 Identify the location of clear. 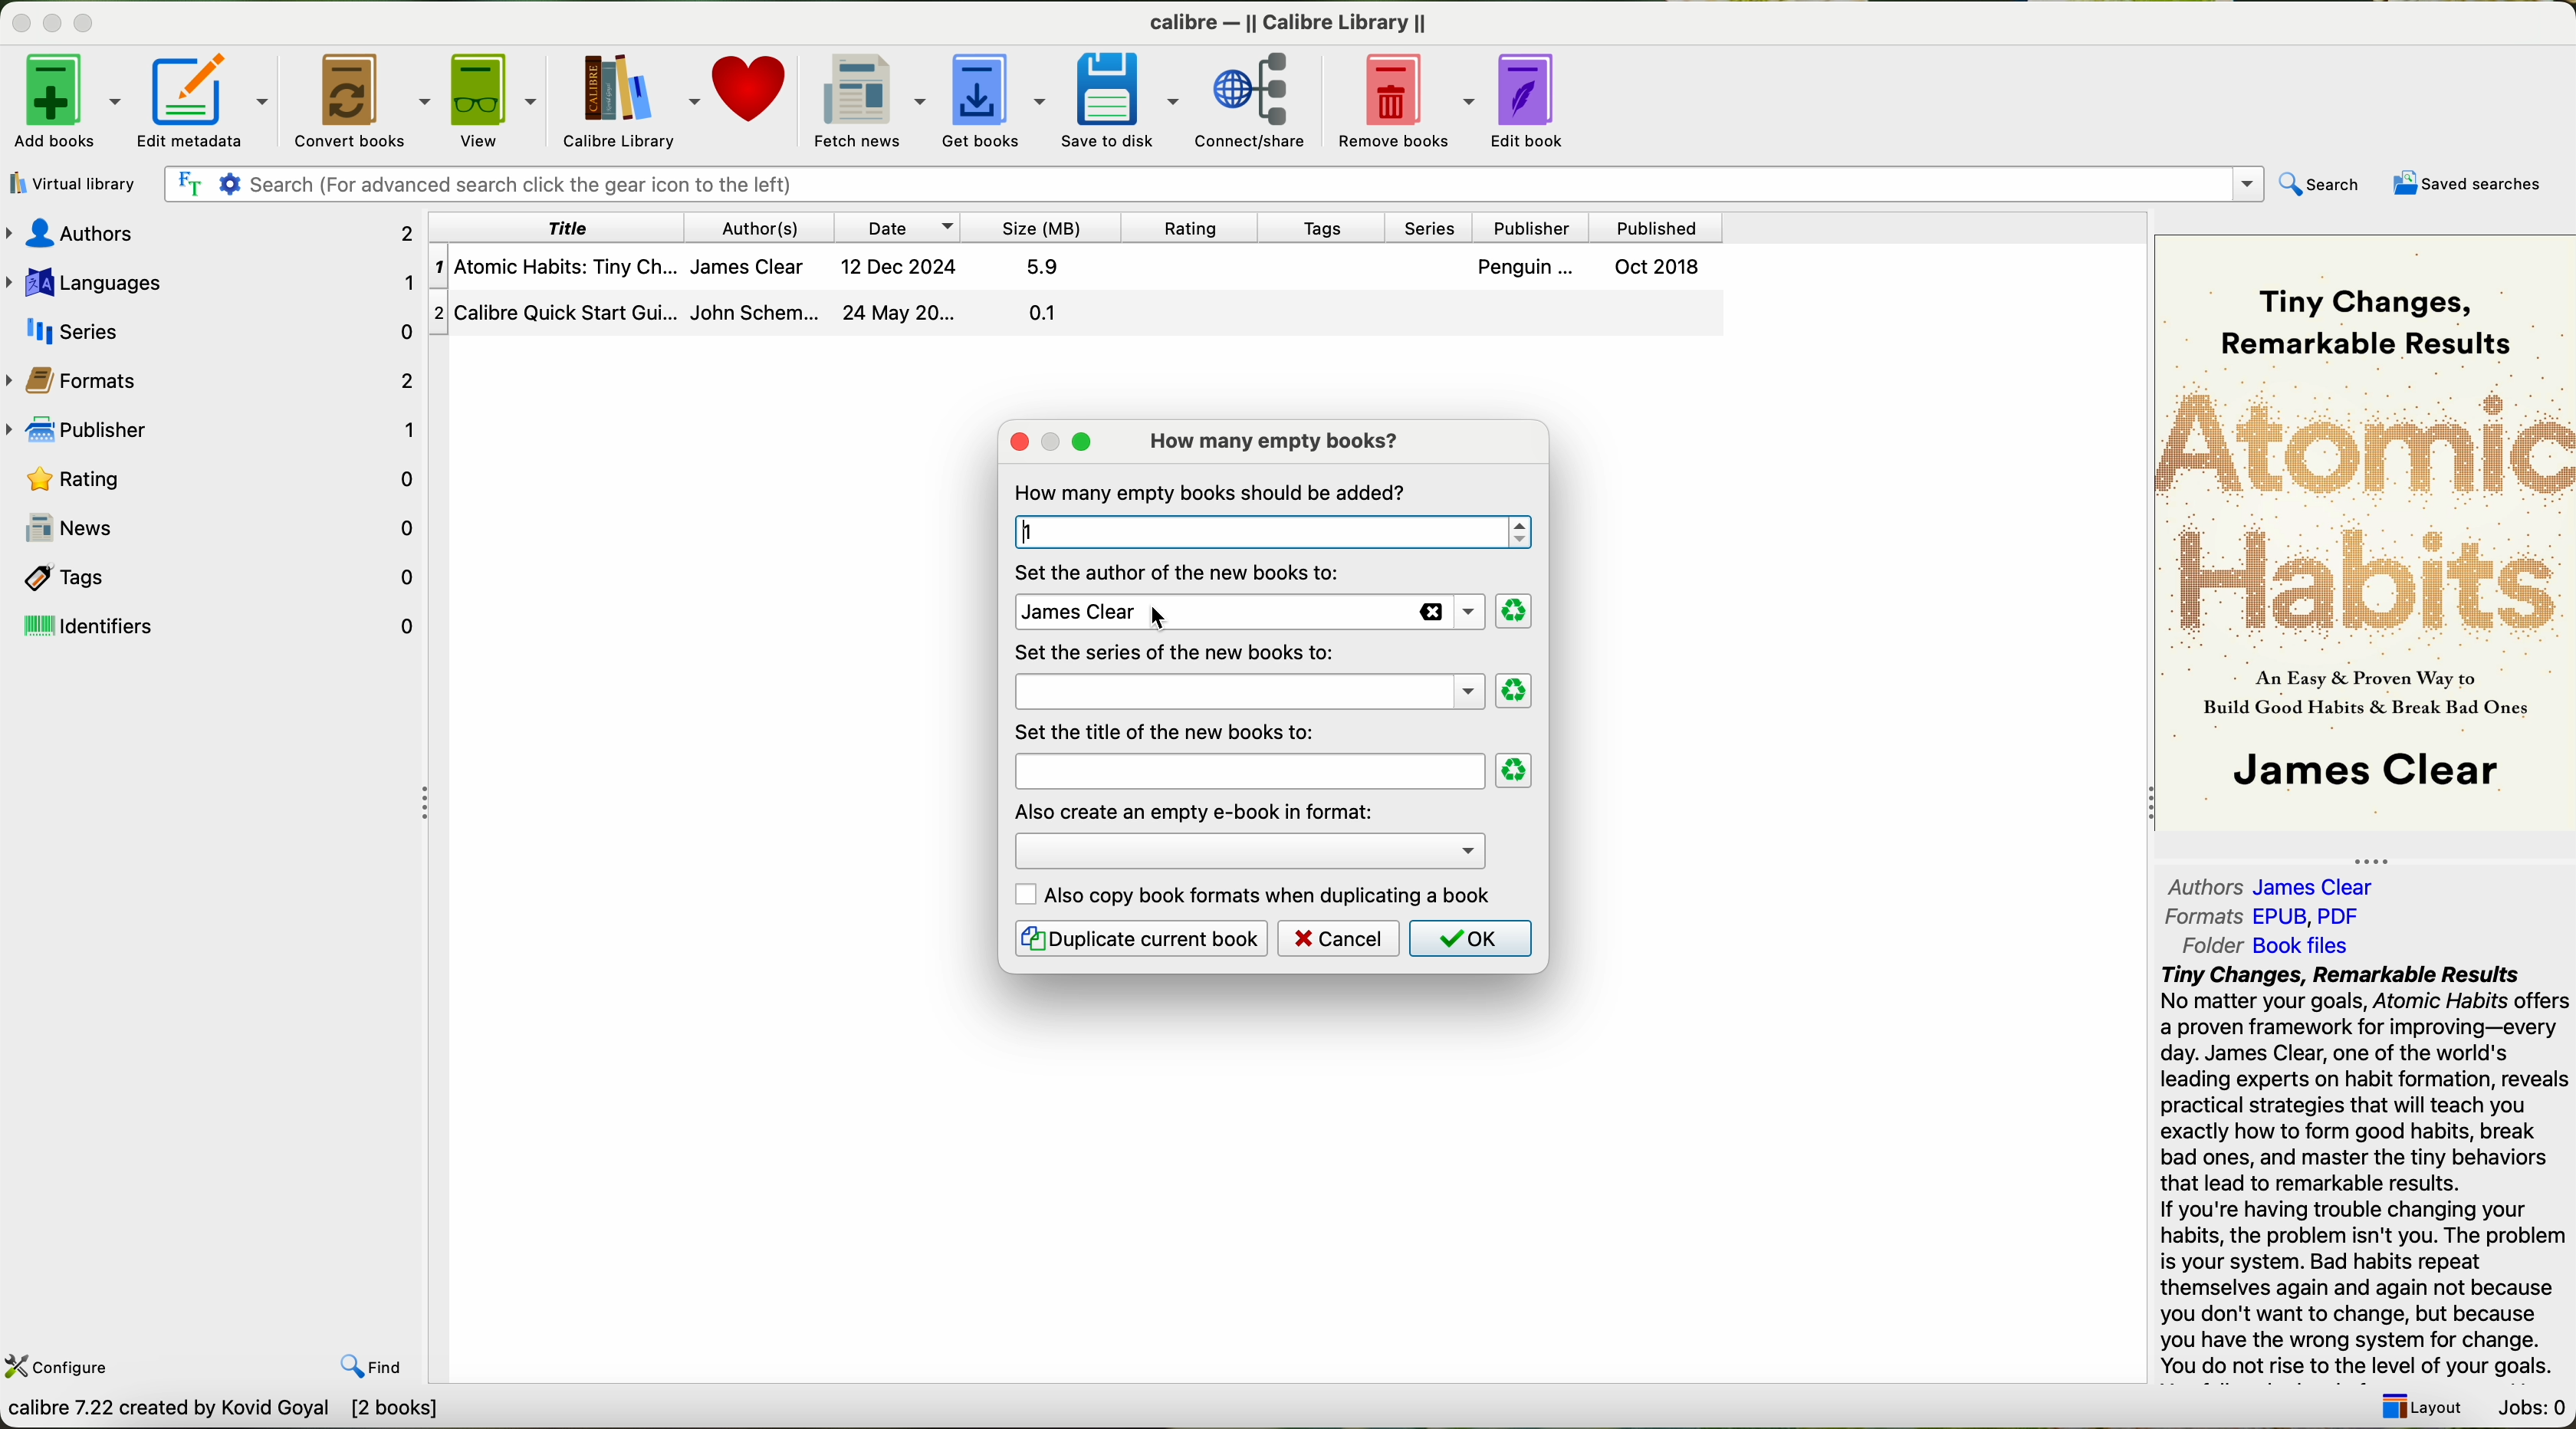
(1513, 612).